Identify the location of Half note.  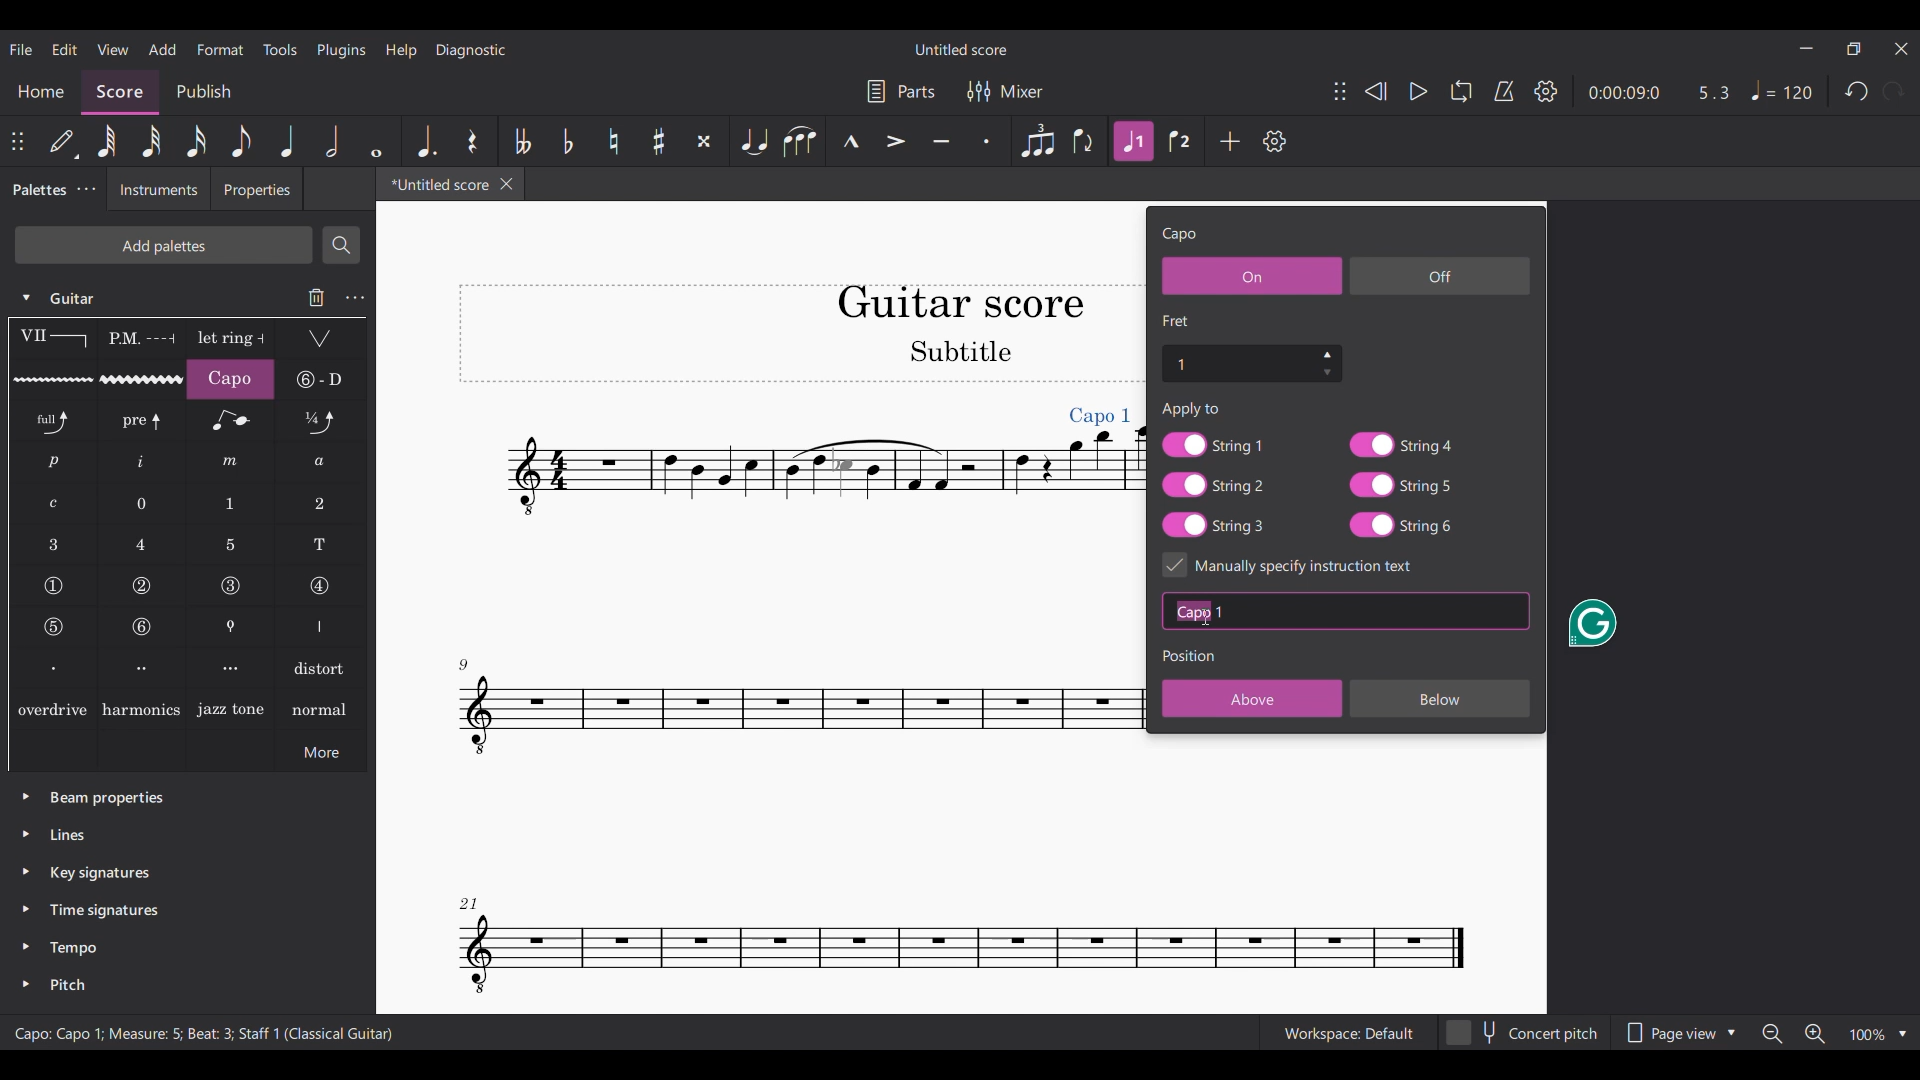
(333, 141).